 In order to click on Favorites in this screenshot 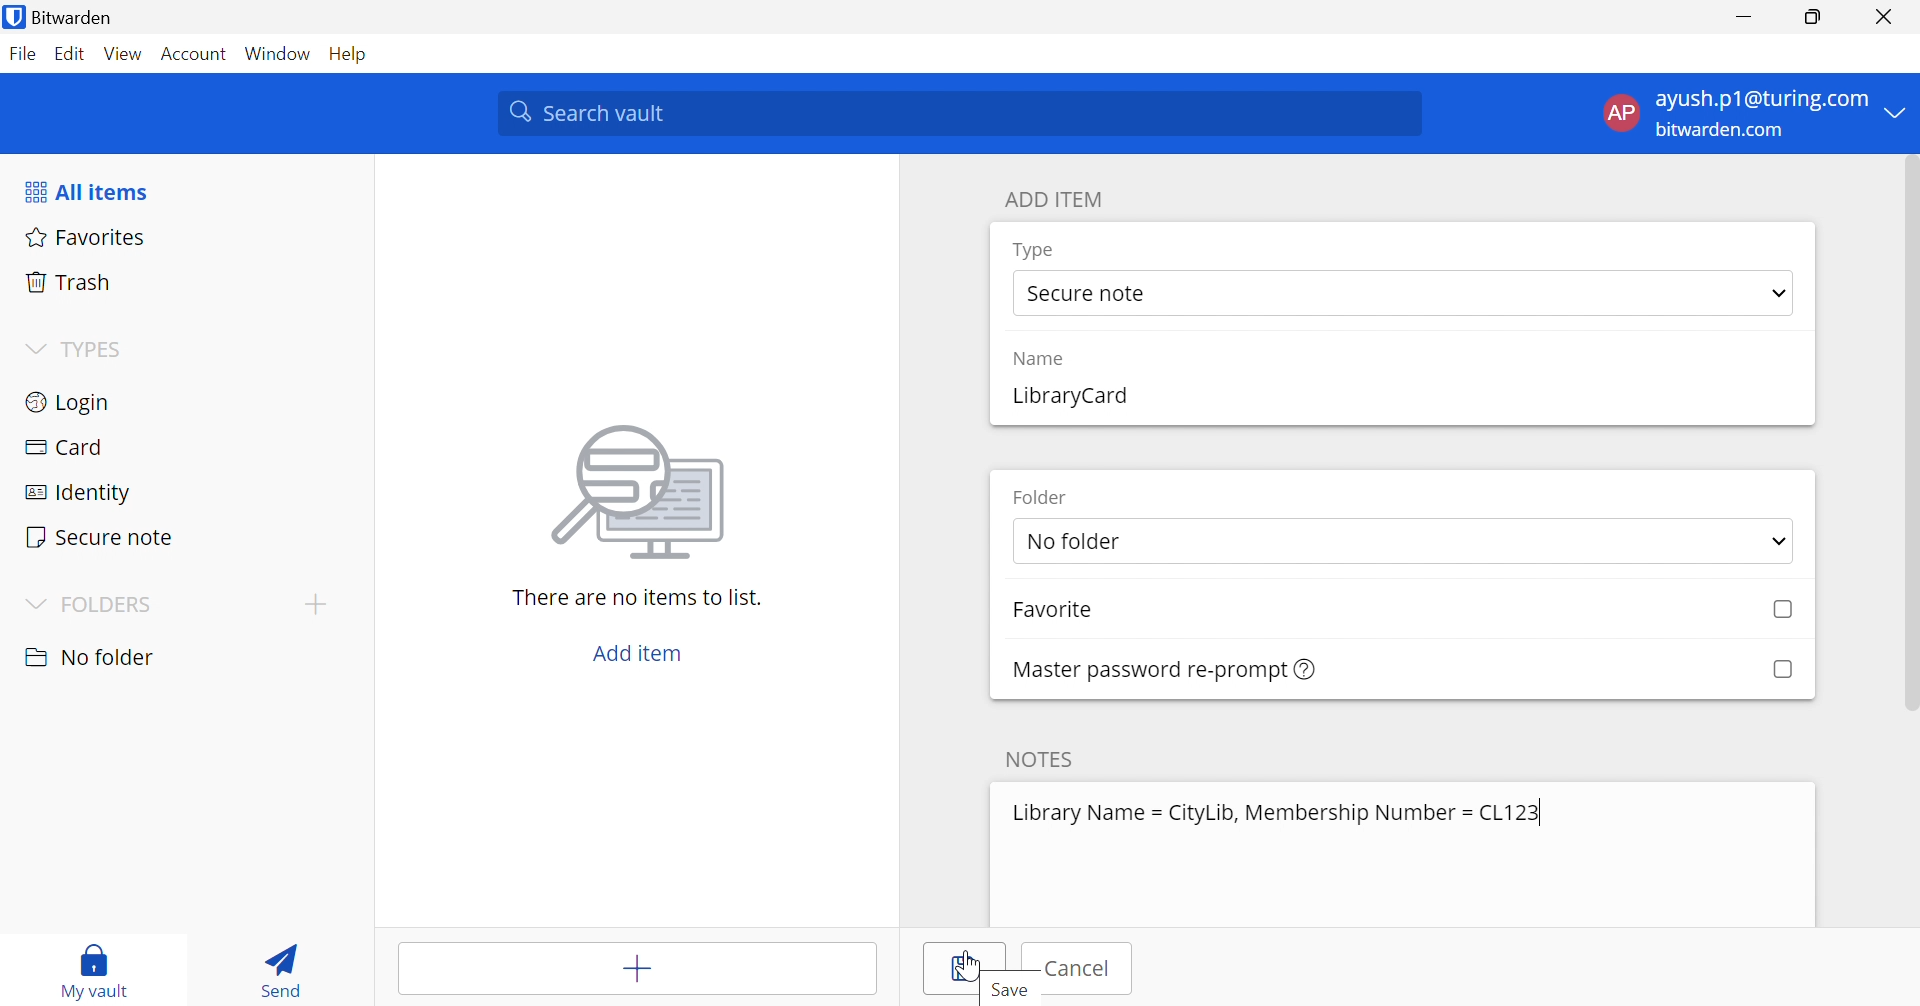, I will do `click(185, 239)`.